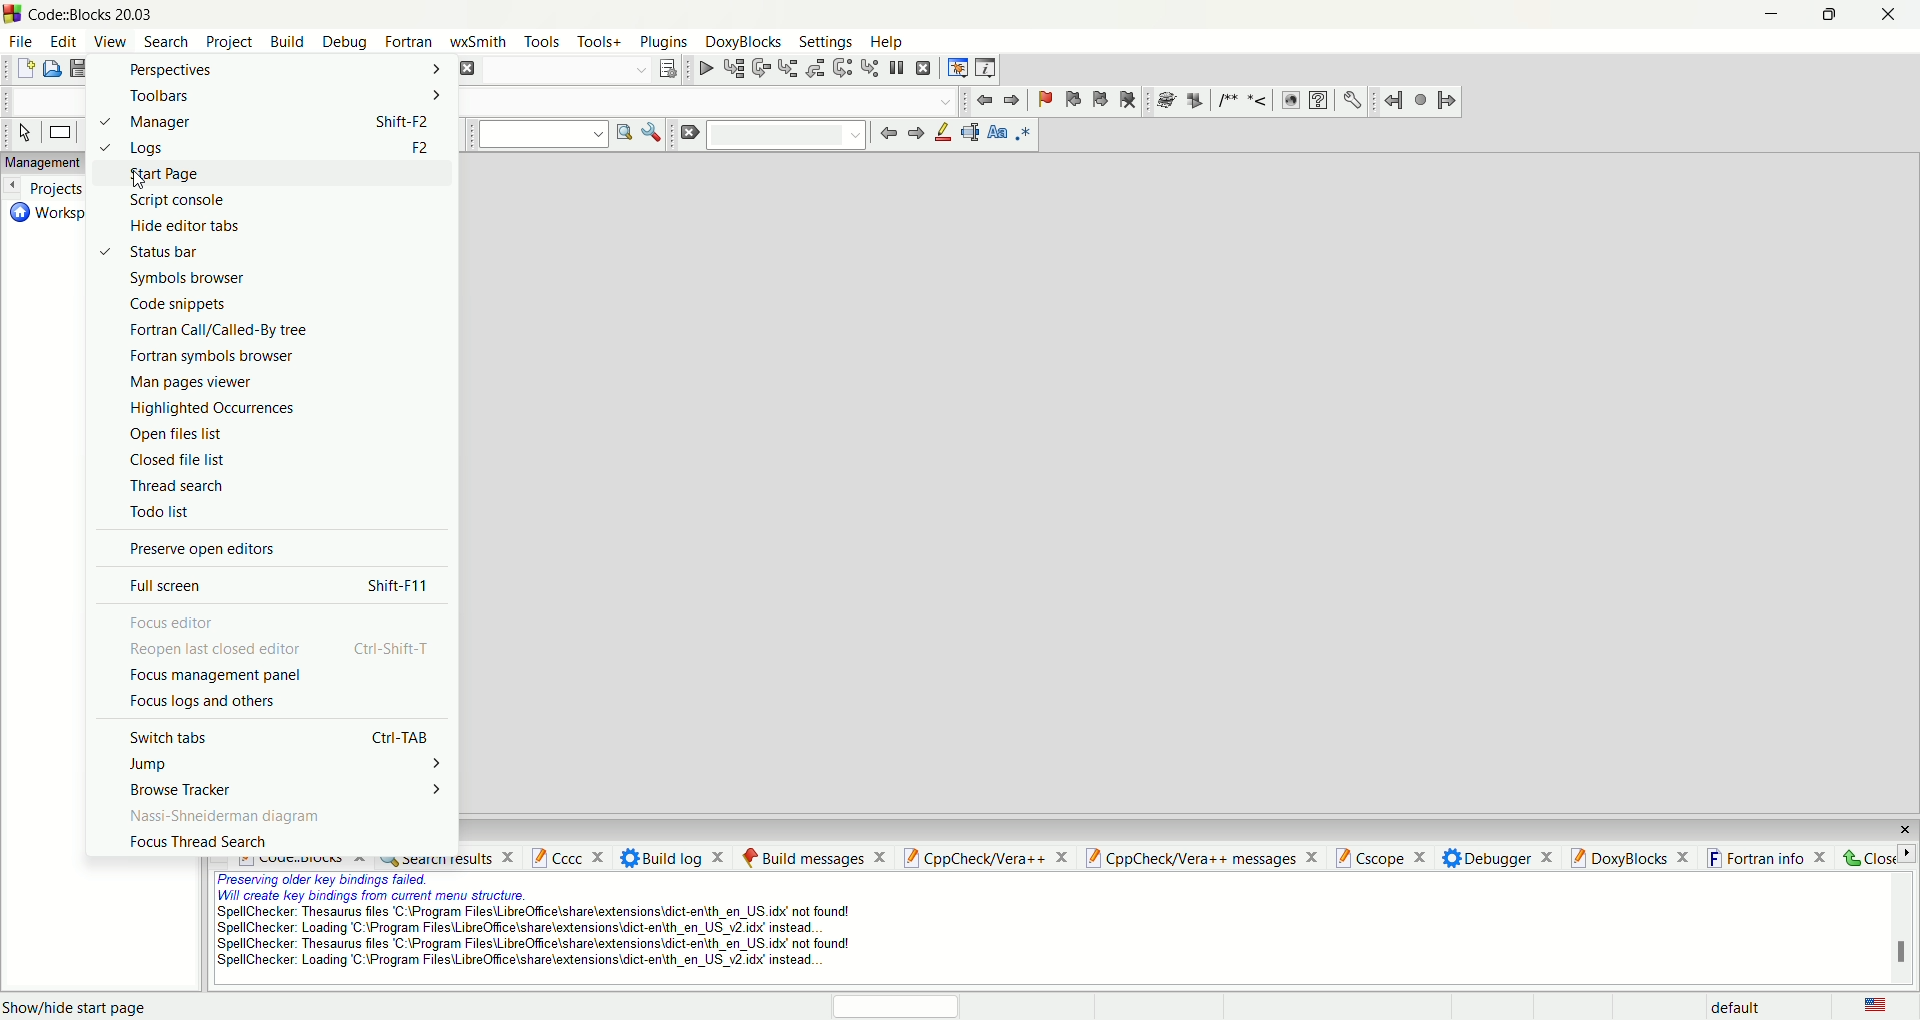 The width and height of the screenshot is (1920, 1020). I want to click on thread search, so click(178, 487).